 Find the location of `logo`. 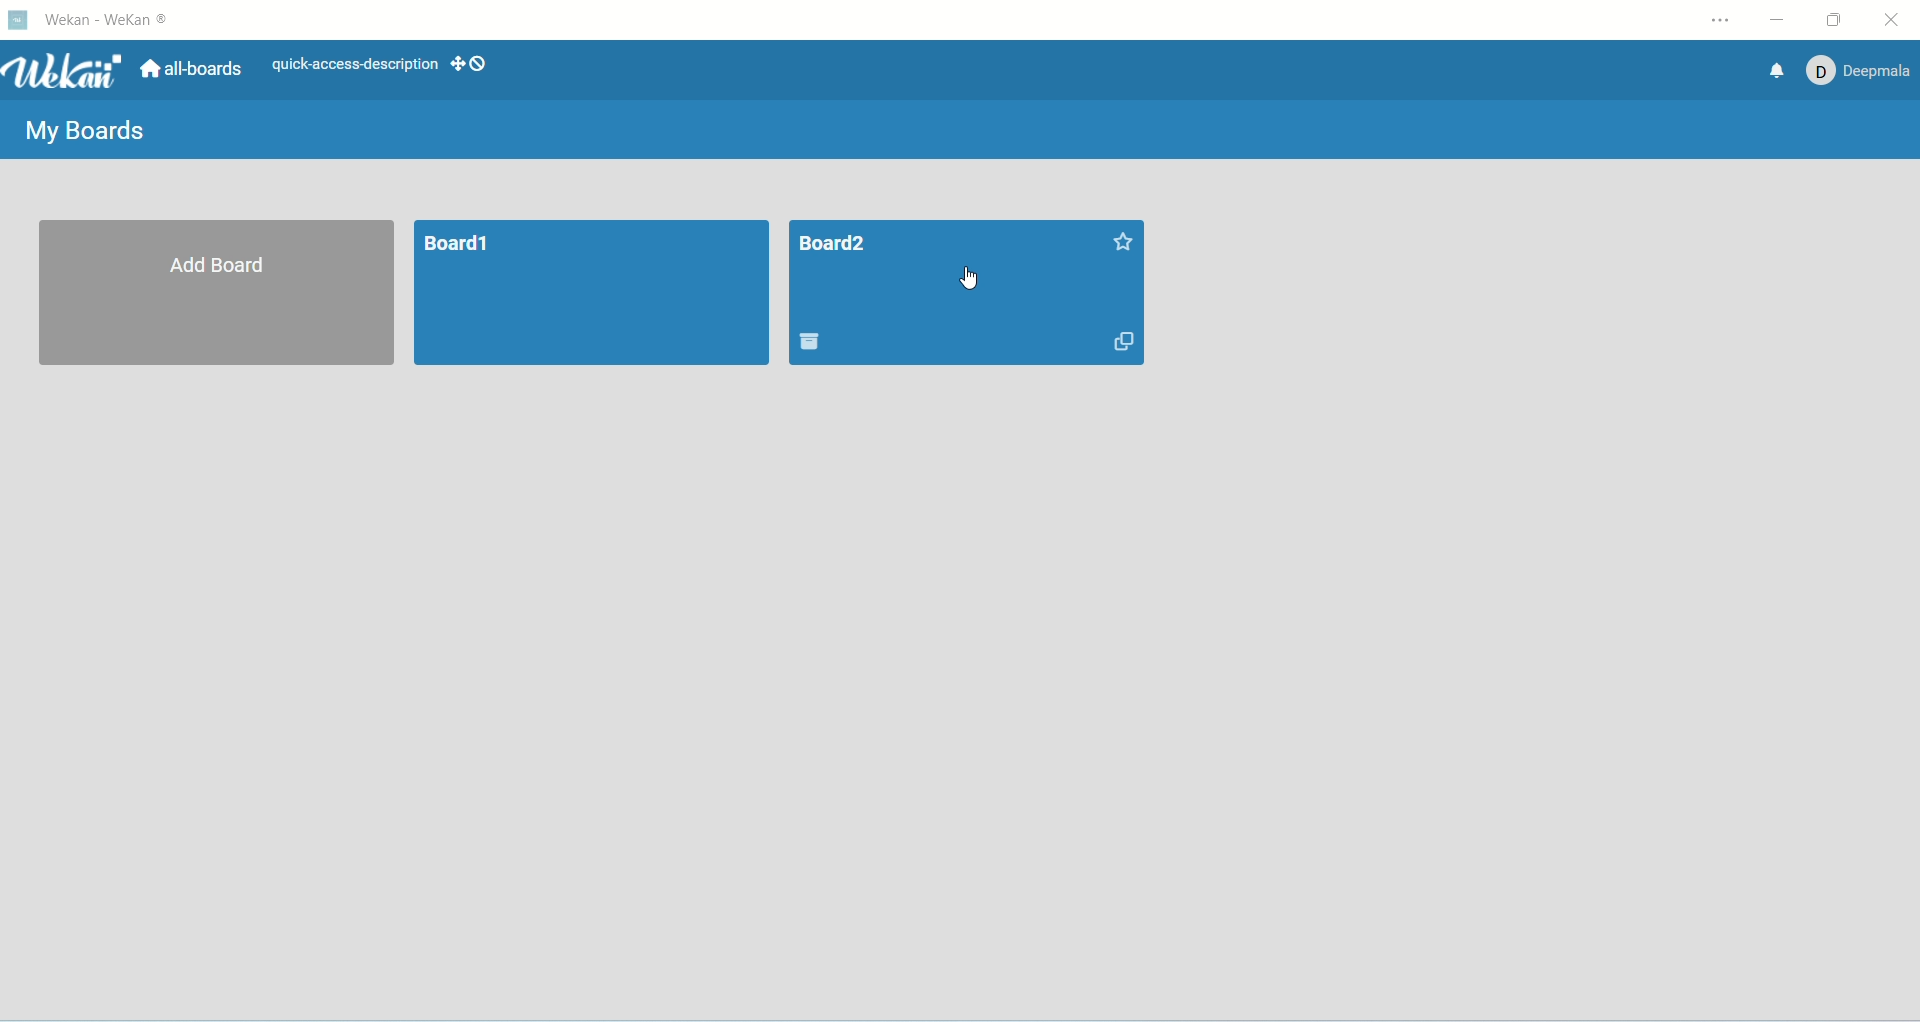

logo is located at coordinates (20, 23).